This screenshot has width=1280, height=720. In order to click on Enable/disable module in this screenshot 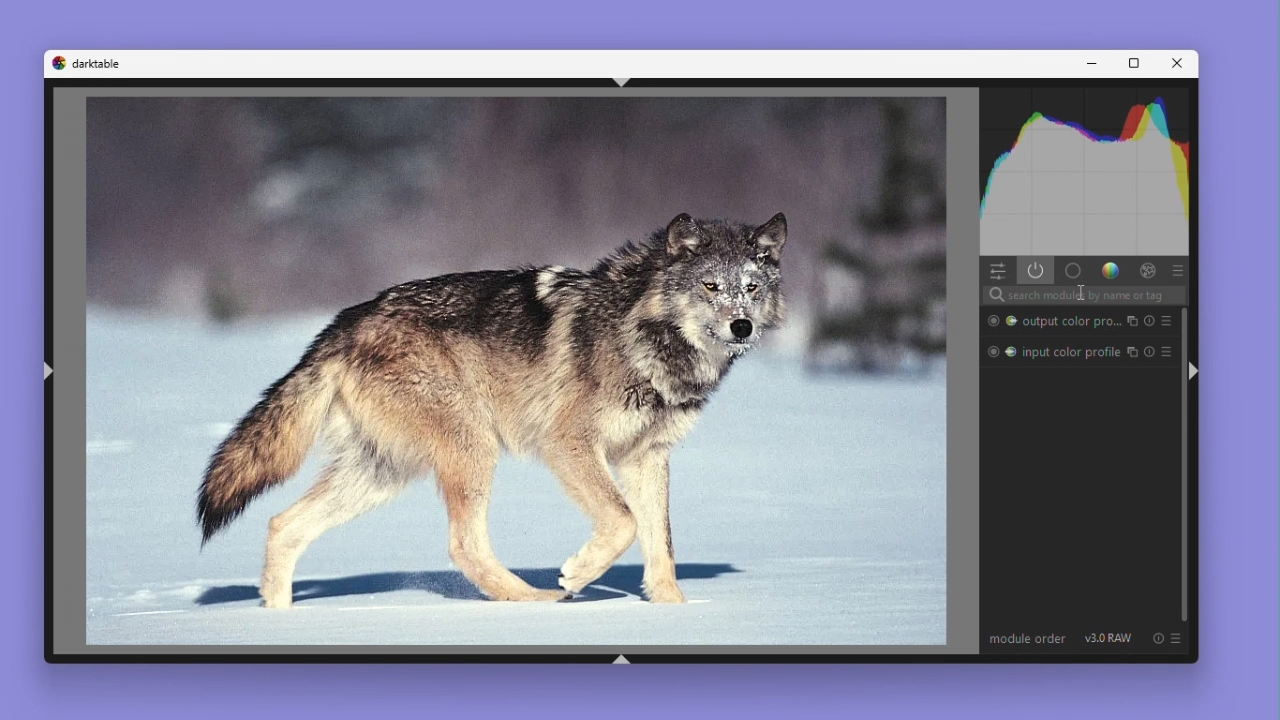, I will do `click(1133, 321)`.